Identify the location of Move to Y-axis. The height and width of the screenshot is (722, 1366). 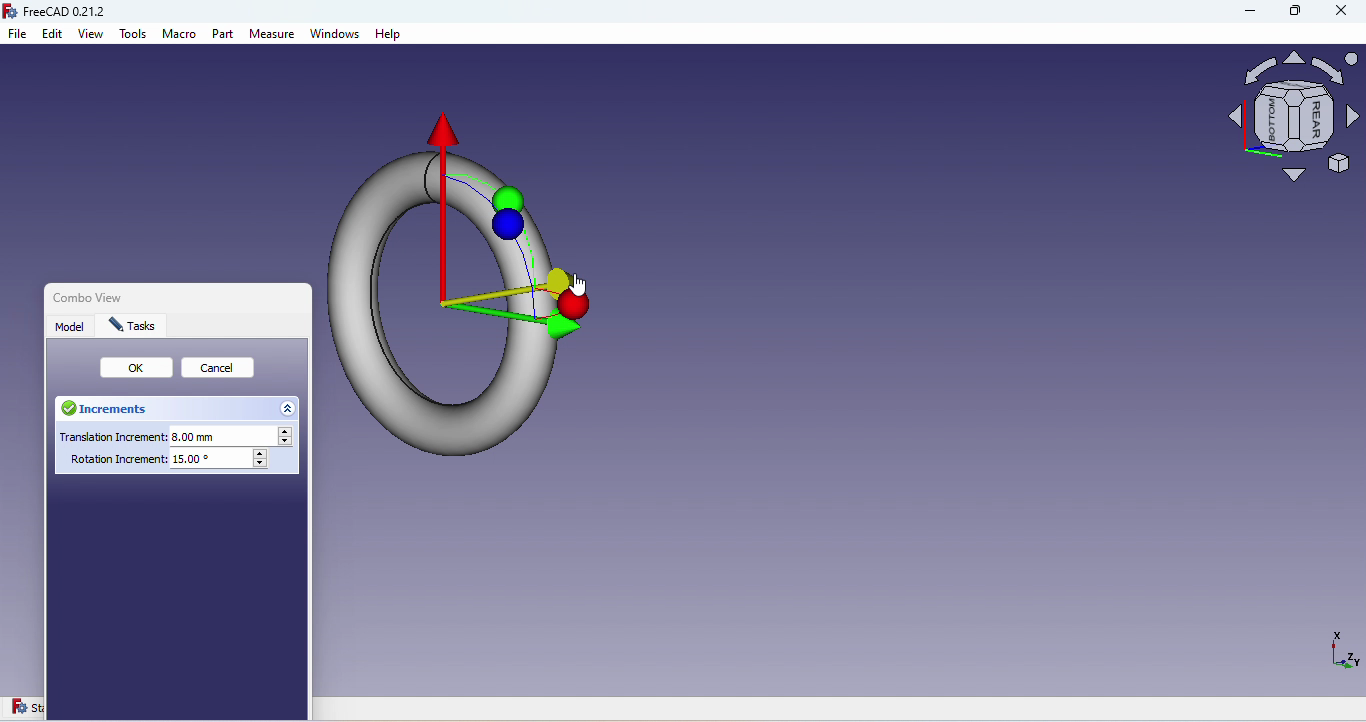
(568, 322).